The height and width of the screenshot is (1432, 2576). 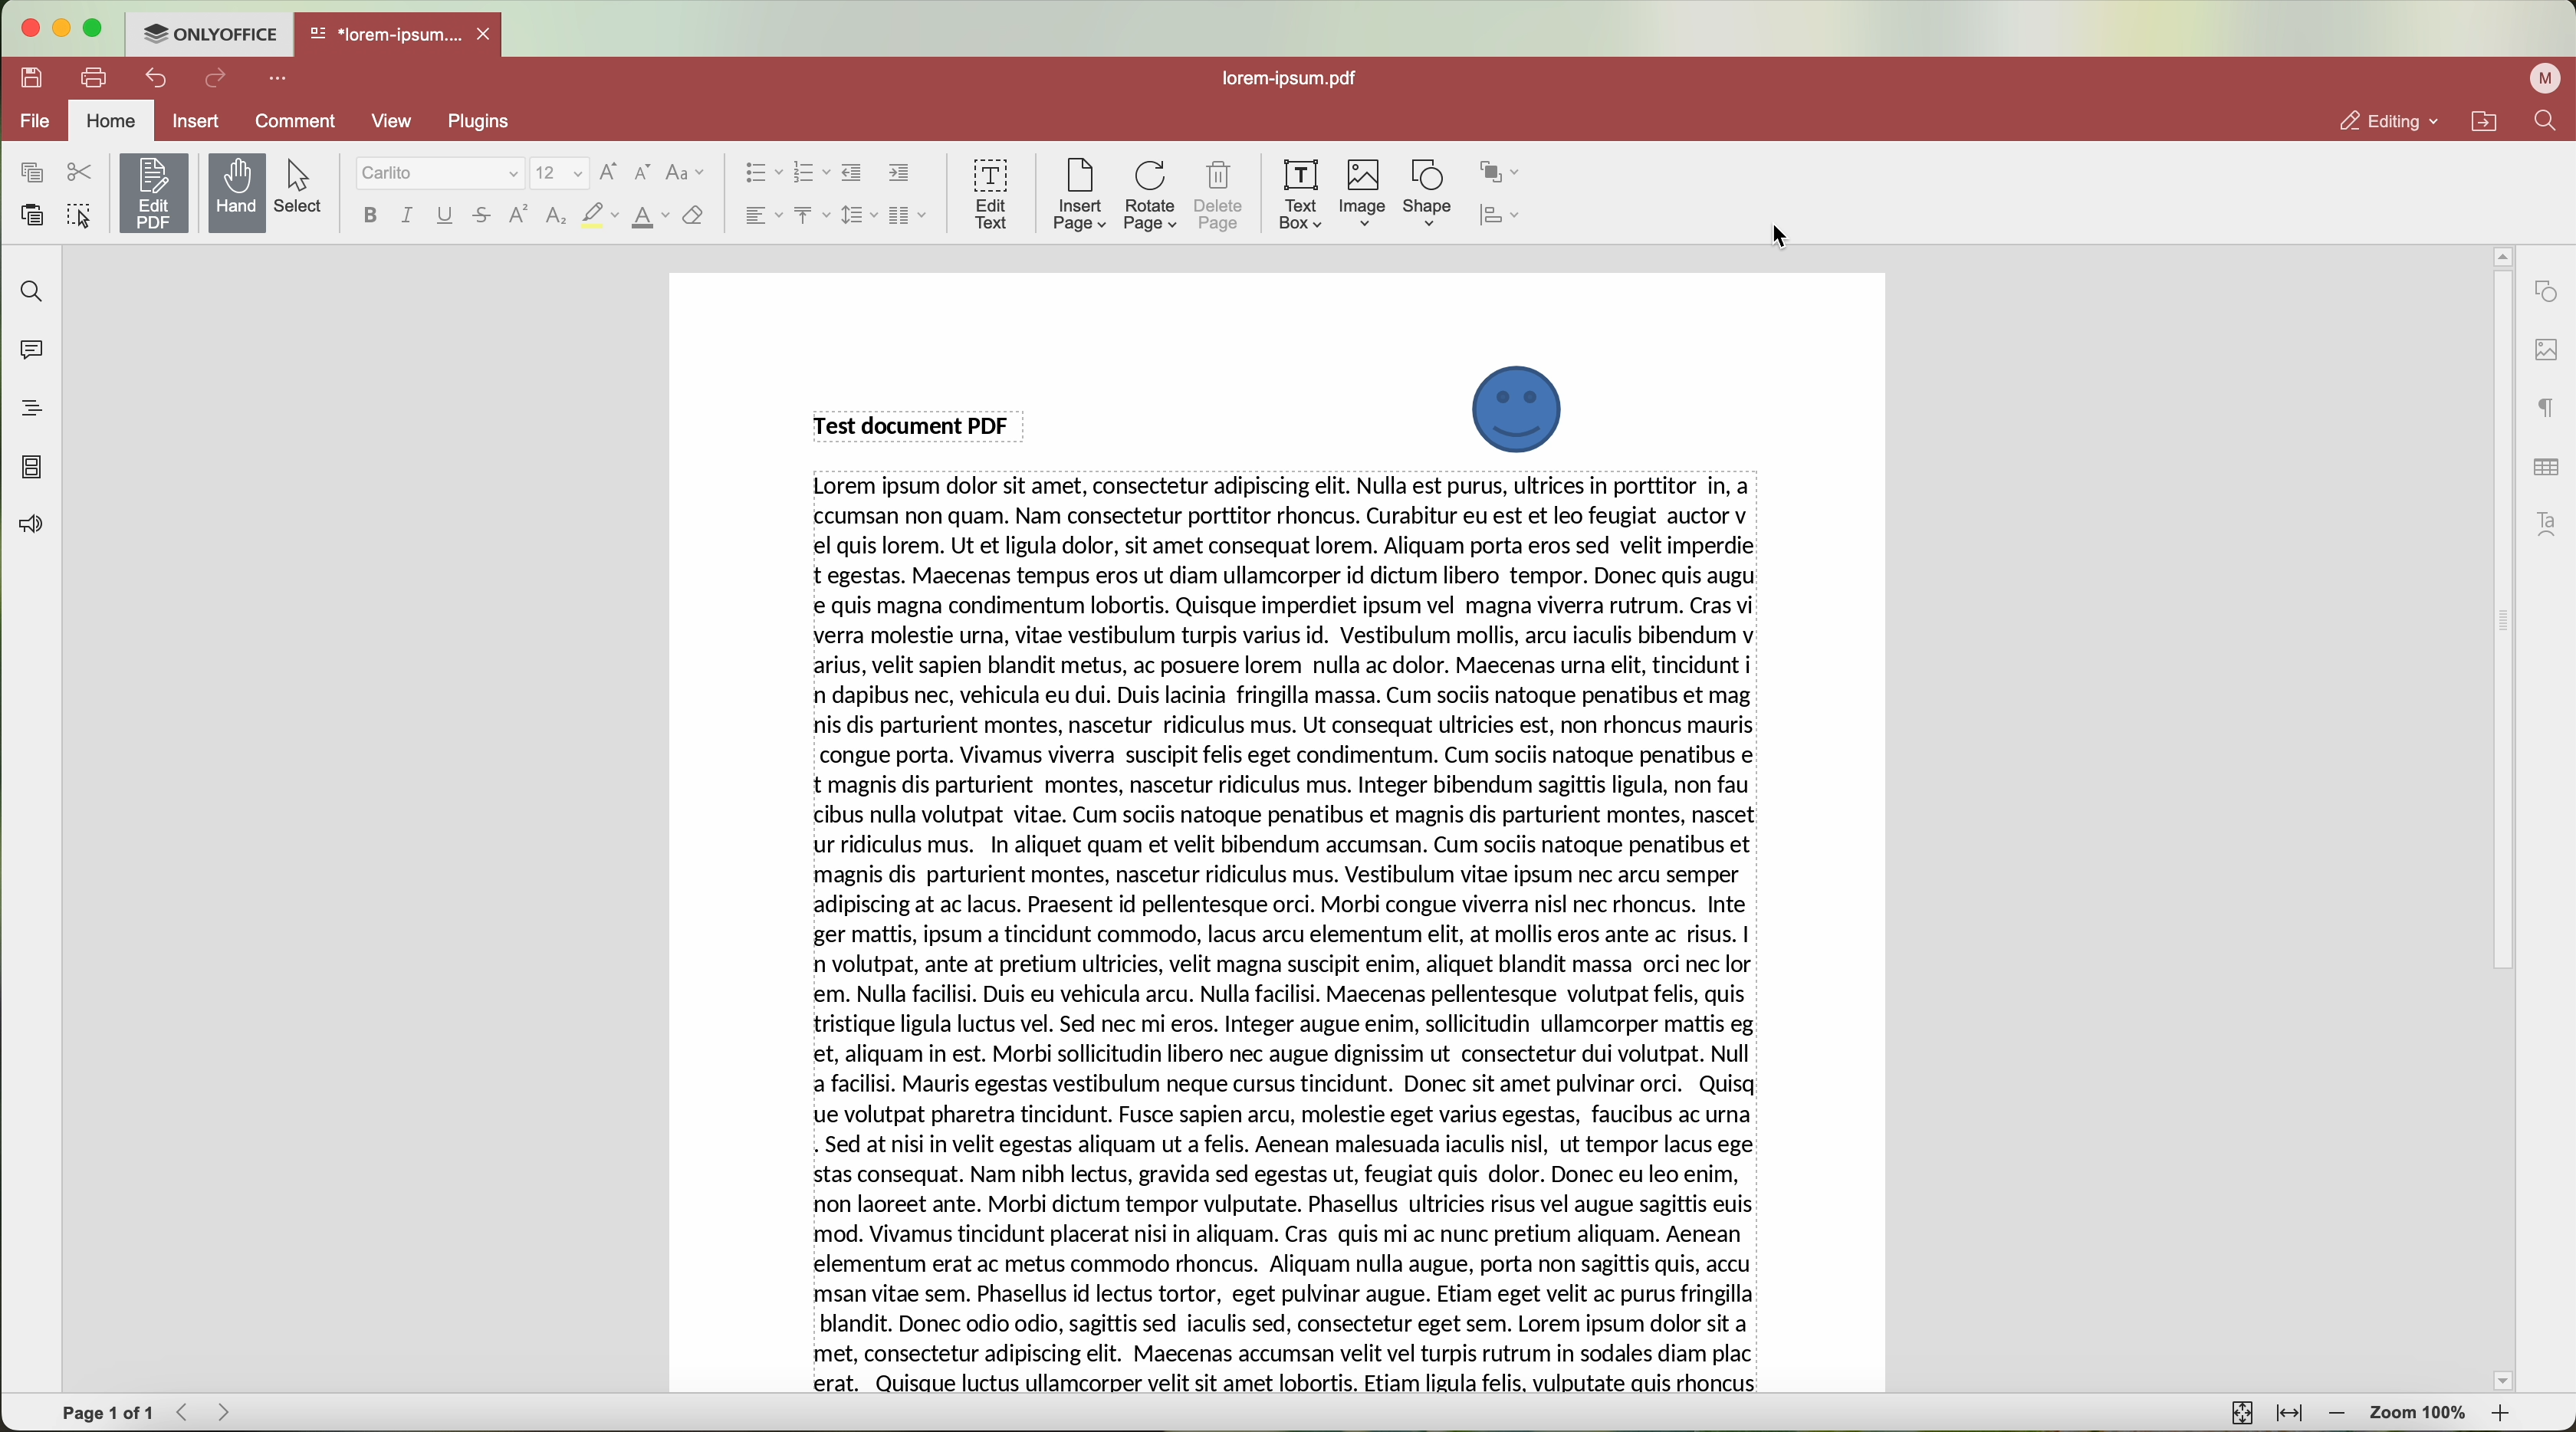 I want to click on arrange shape, so click(x=1505, y=169).